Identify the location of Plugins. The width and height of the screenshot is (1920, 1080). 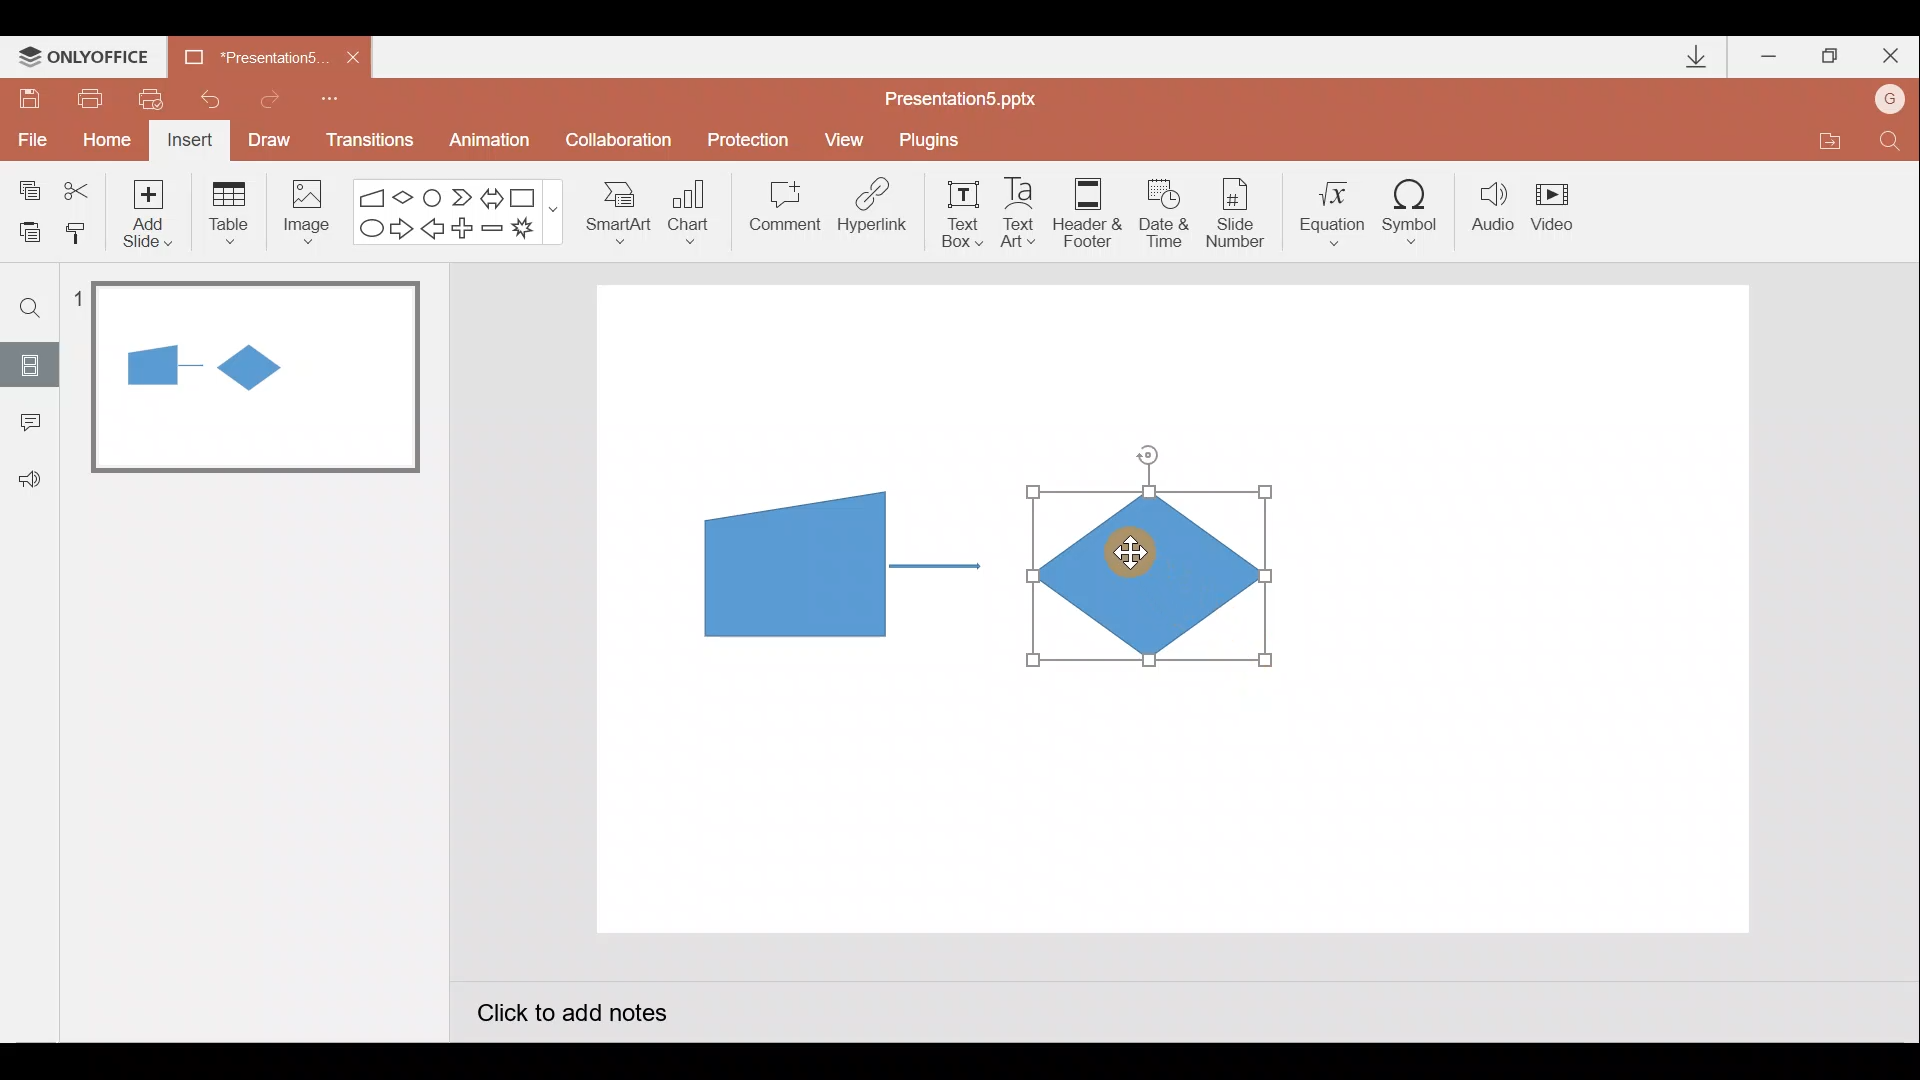
(934, 140).